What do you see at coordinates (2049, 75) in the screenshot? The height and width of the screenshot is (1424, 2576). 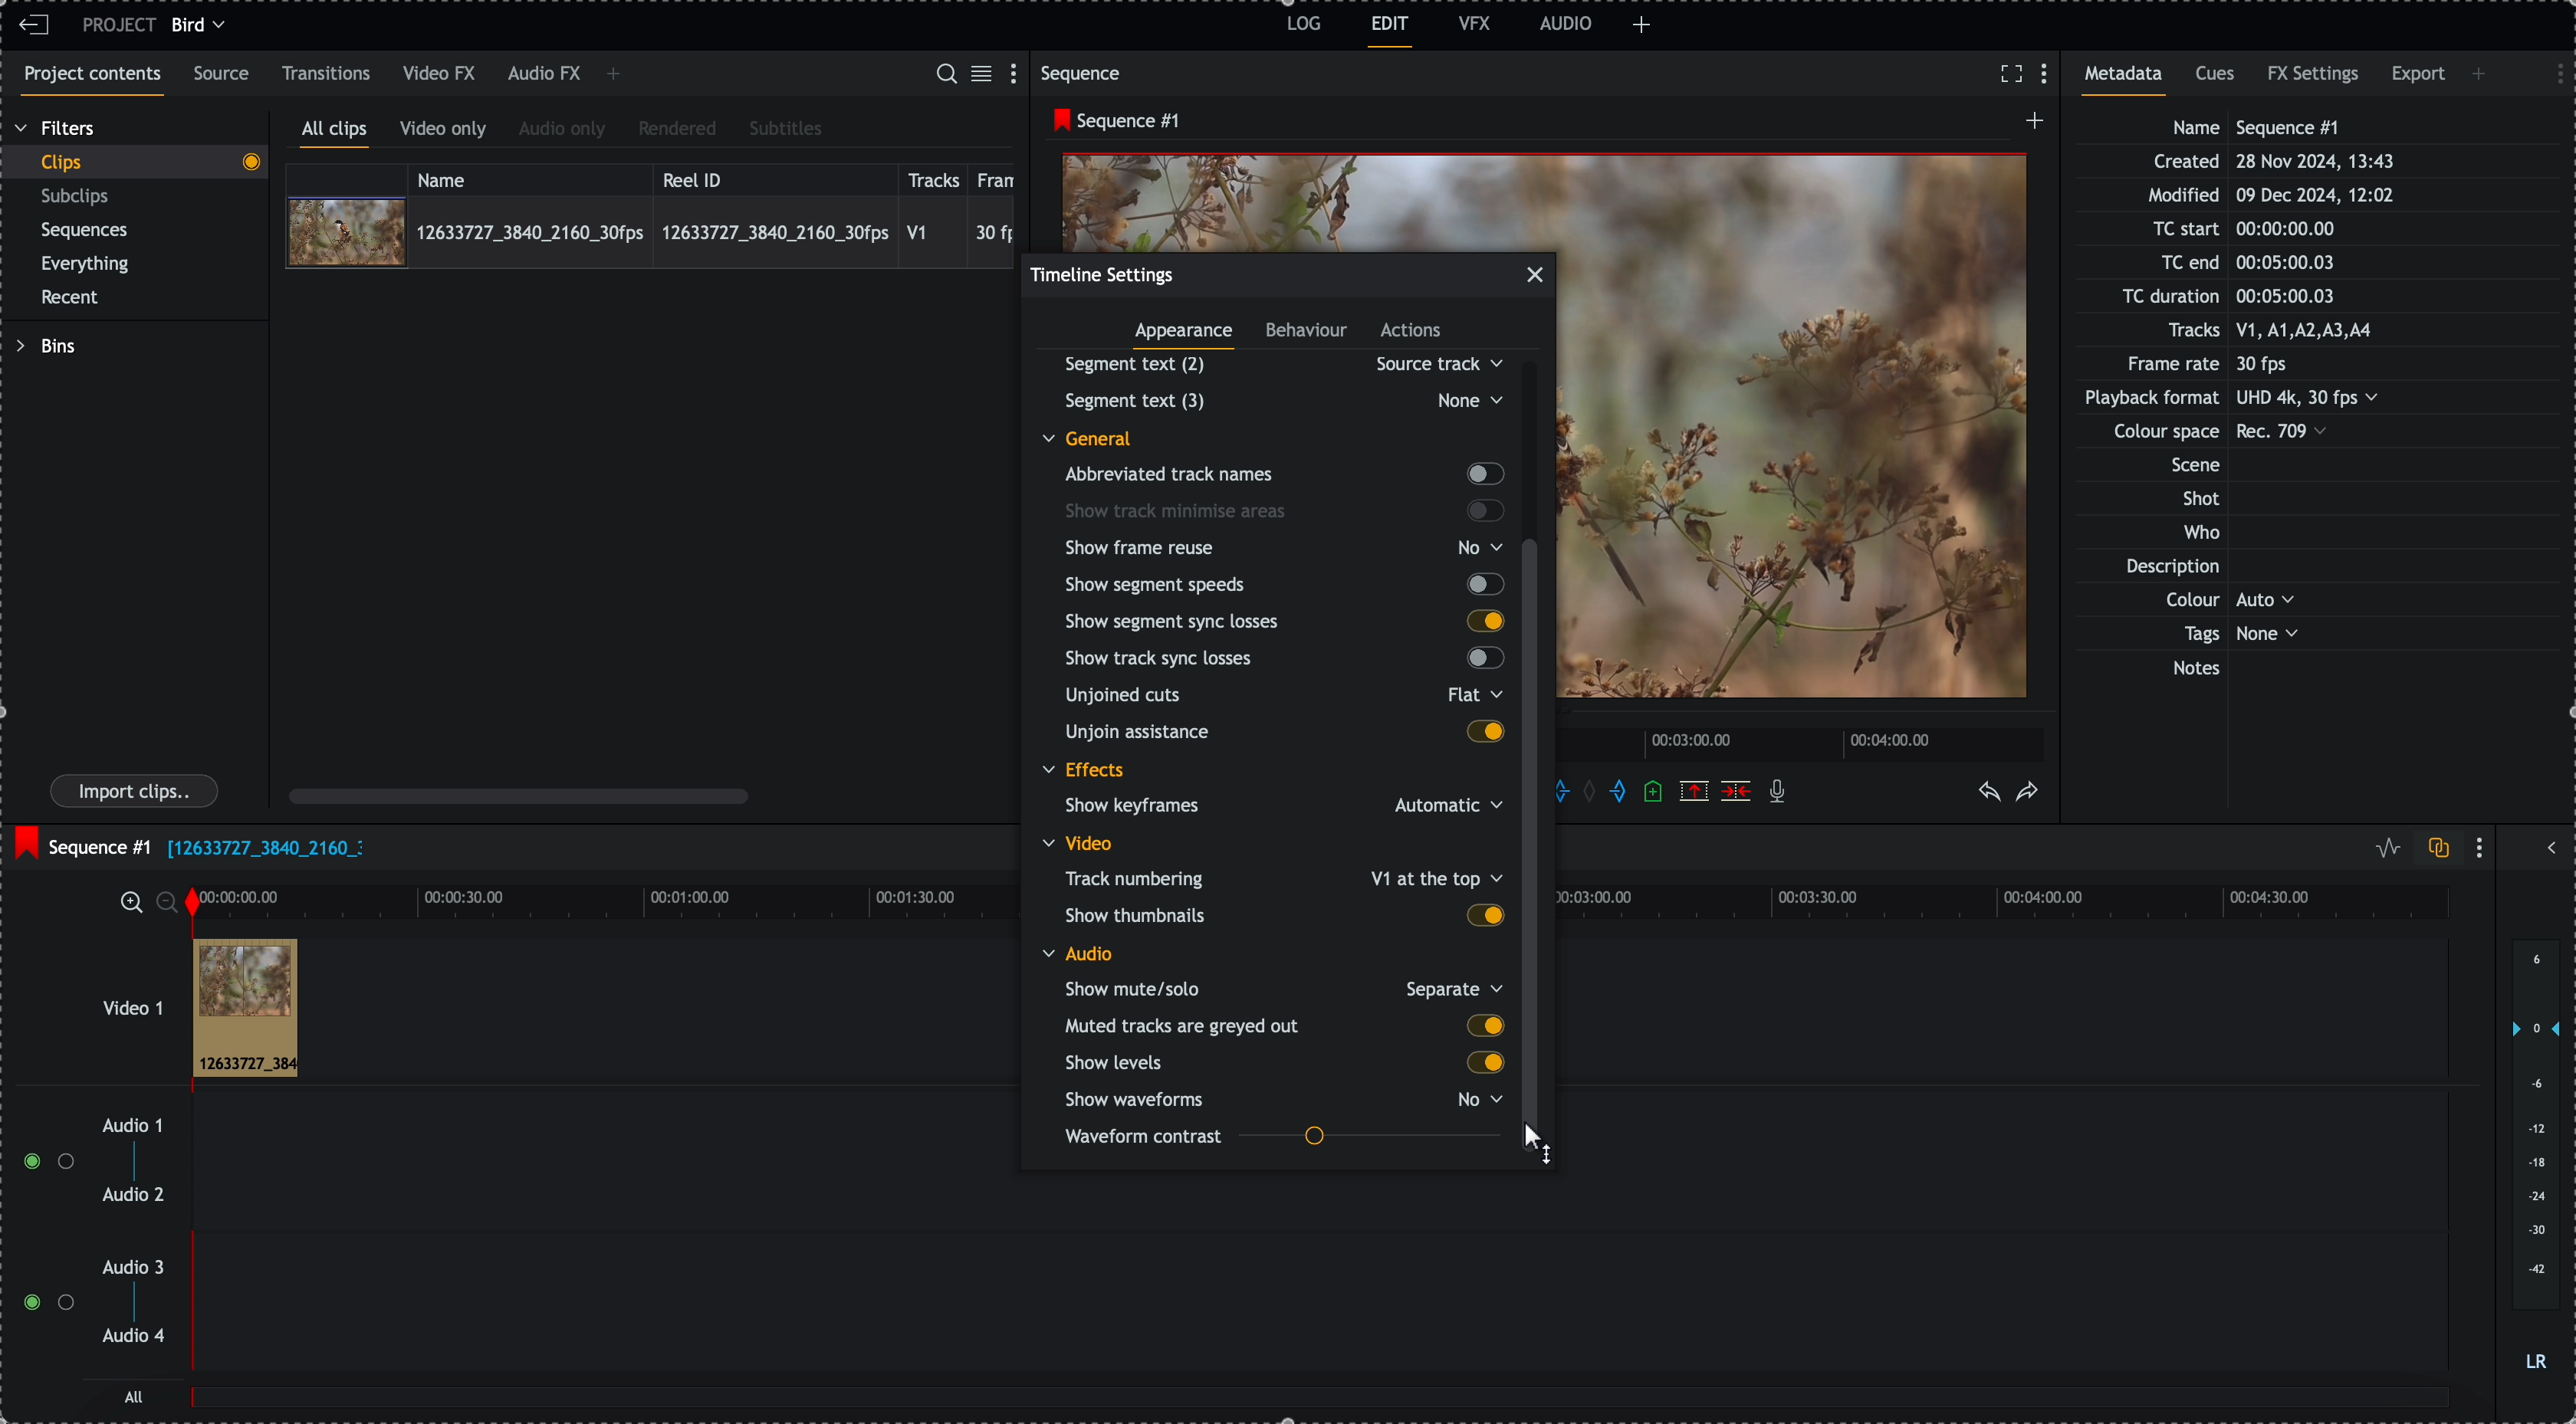 I see `show settings menu` at bounding box center [2049, 75].